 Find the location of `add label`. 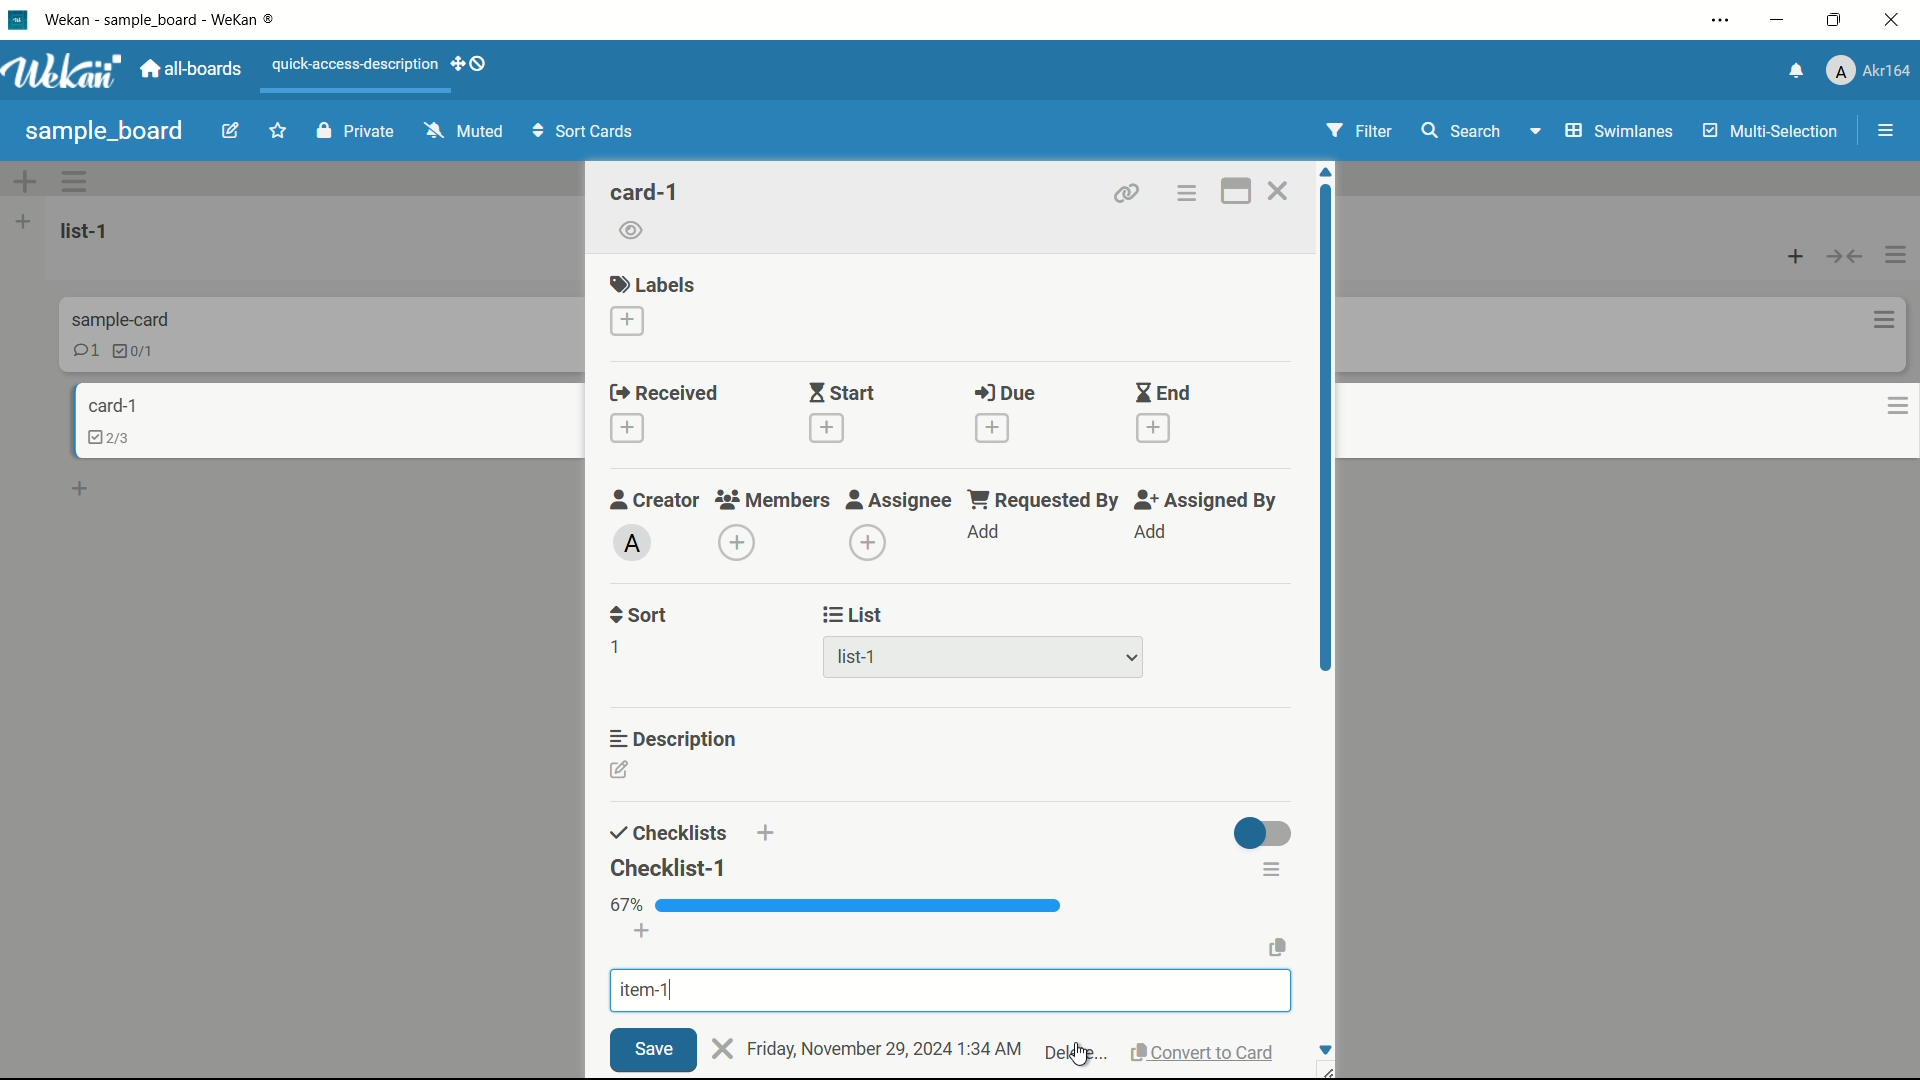

add label is located at coordinates (627, 321).